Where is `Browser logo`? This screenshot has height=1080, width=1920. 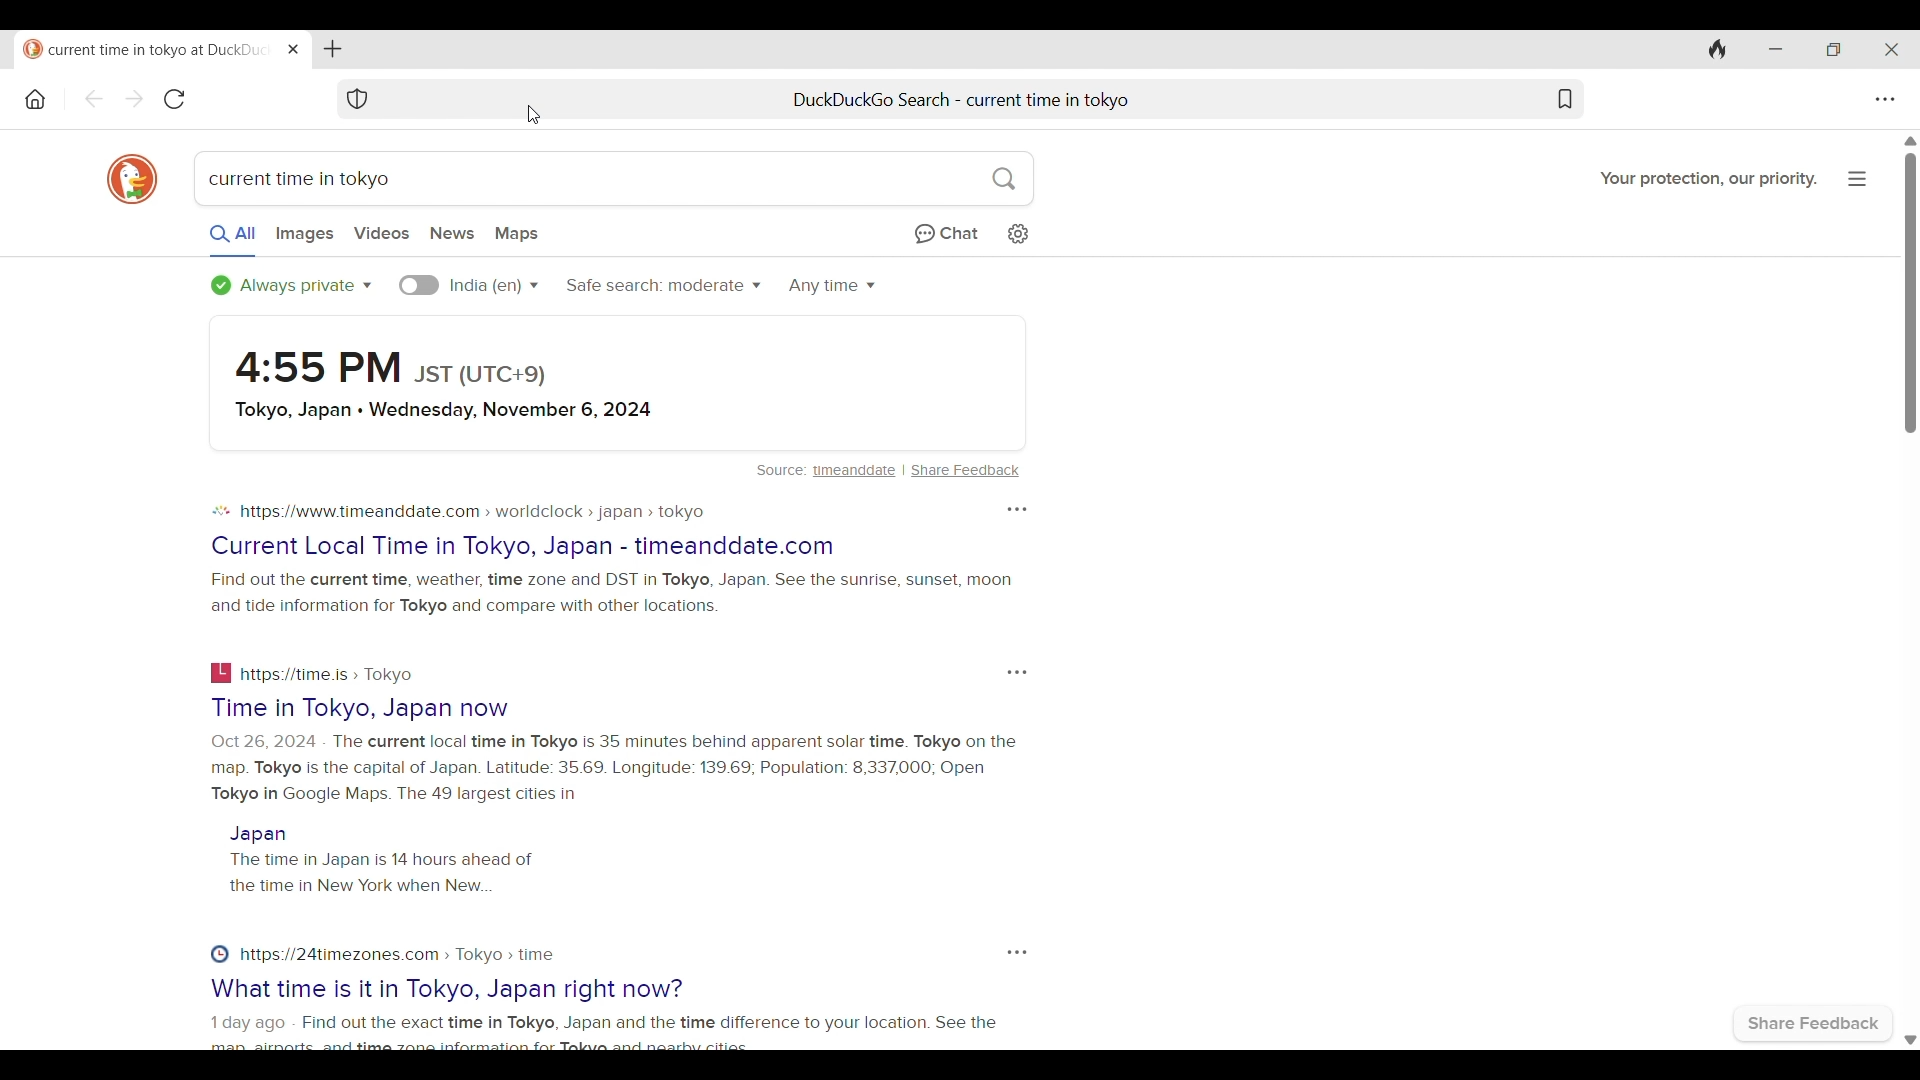 Browser logo is located at coordinates (133, 180).